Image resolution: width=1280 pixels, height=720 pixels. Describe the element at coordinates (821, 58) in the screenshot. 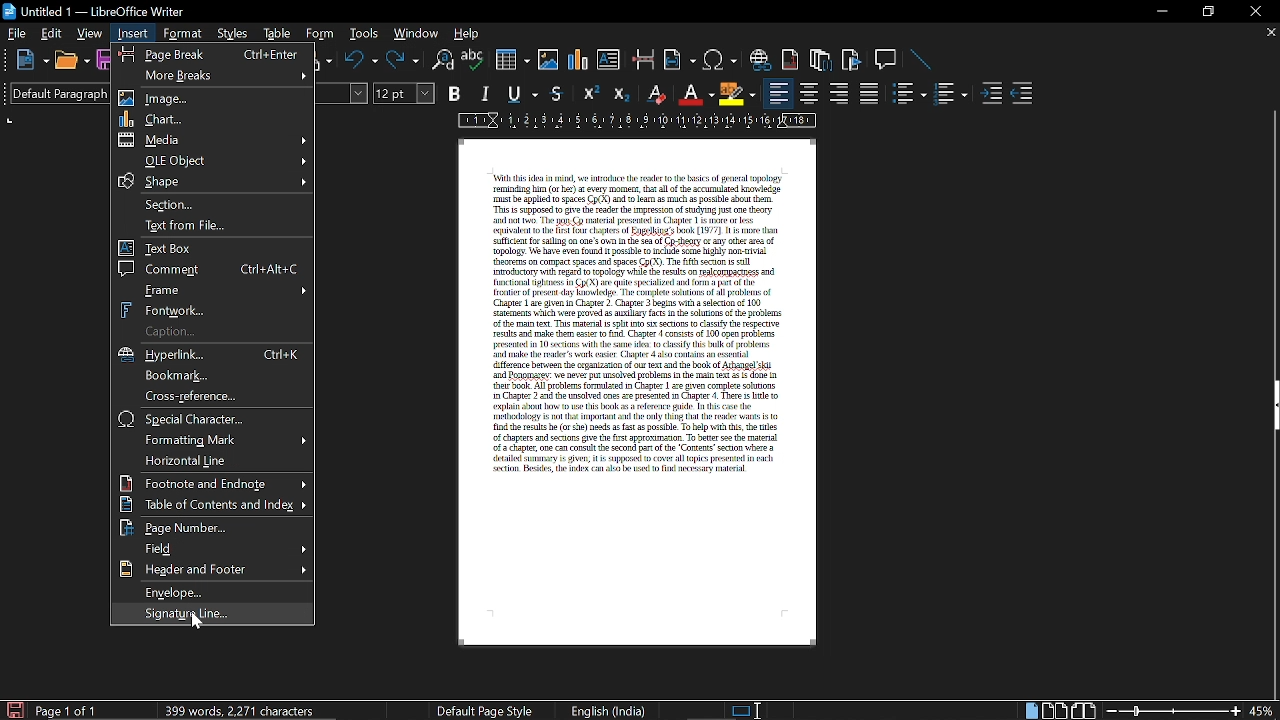

I see `insert footnote` at that location.